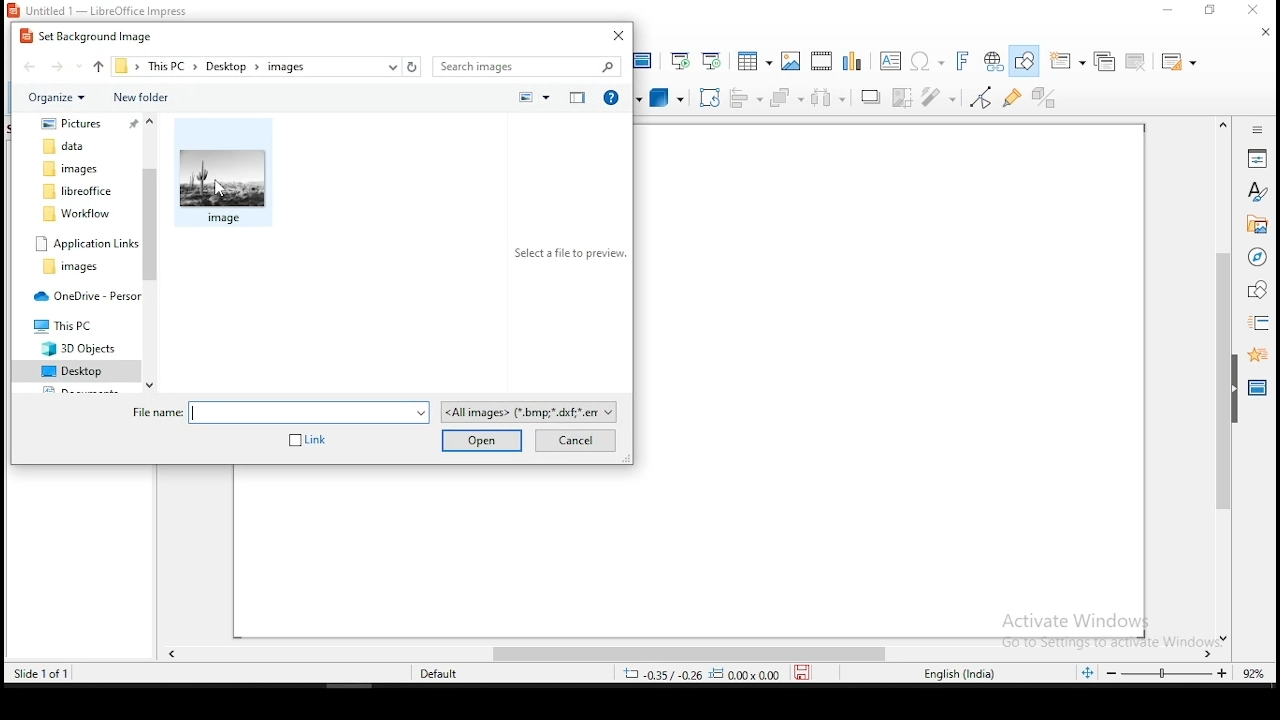 This screenshot has height=720, width=1280. I want to click on save, so click(803, 675).